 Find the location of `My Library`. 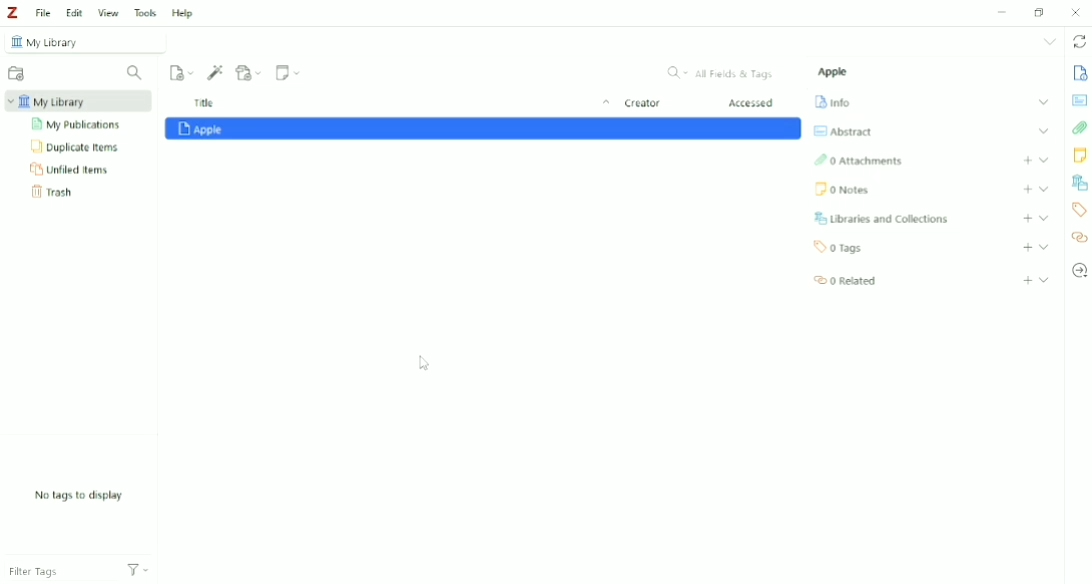

My Library is located at coordinates (81, 42).